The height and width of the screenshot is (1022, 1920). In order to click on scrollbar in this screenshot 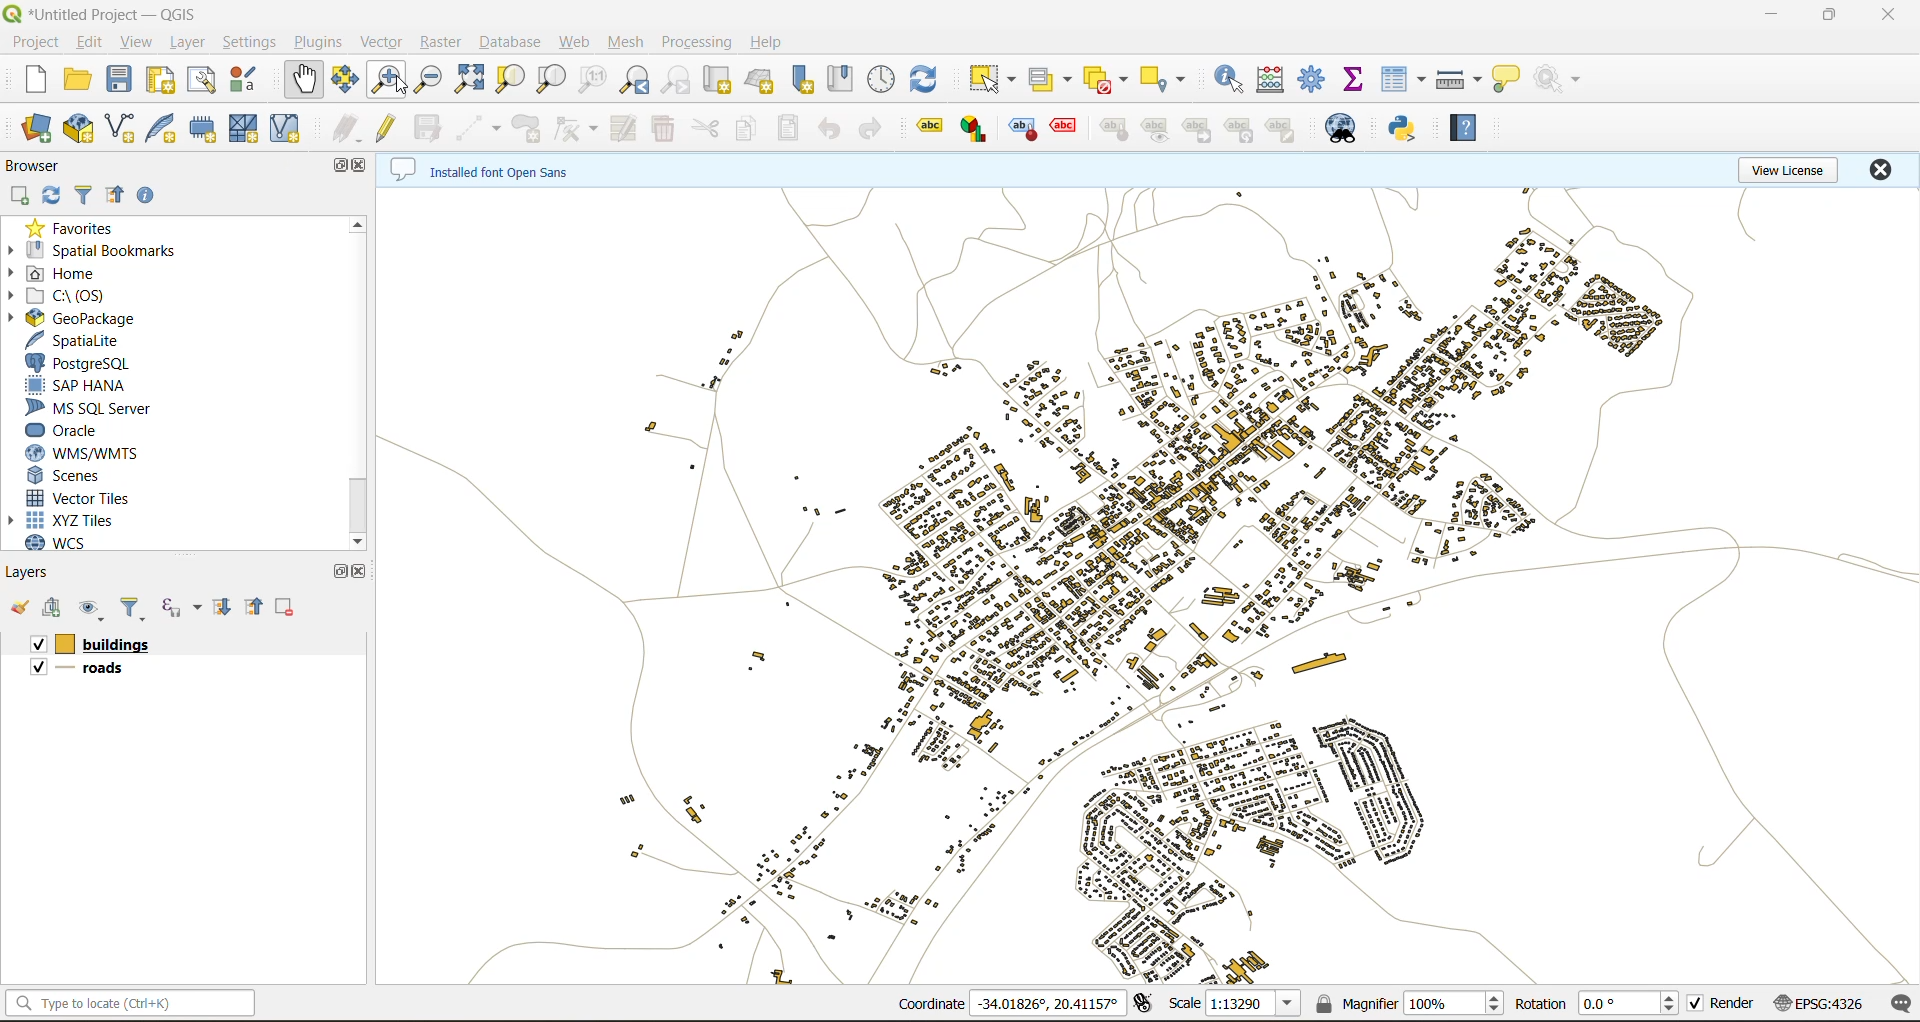, I will do `click(352, 502)`.